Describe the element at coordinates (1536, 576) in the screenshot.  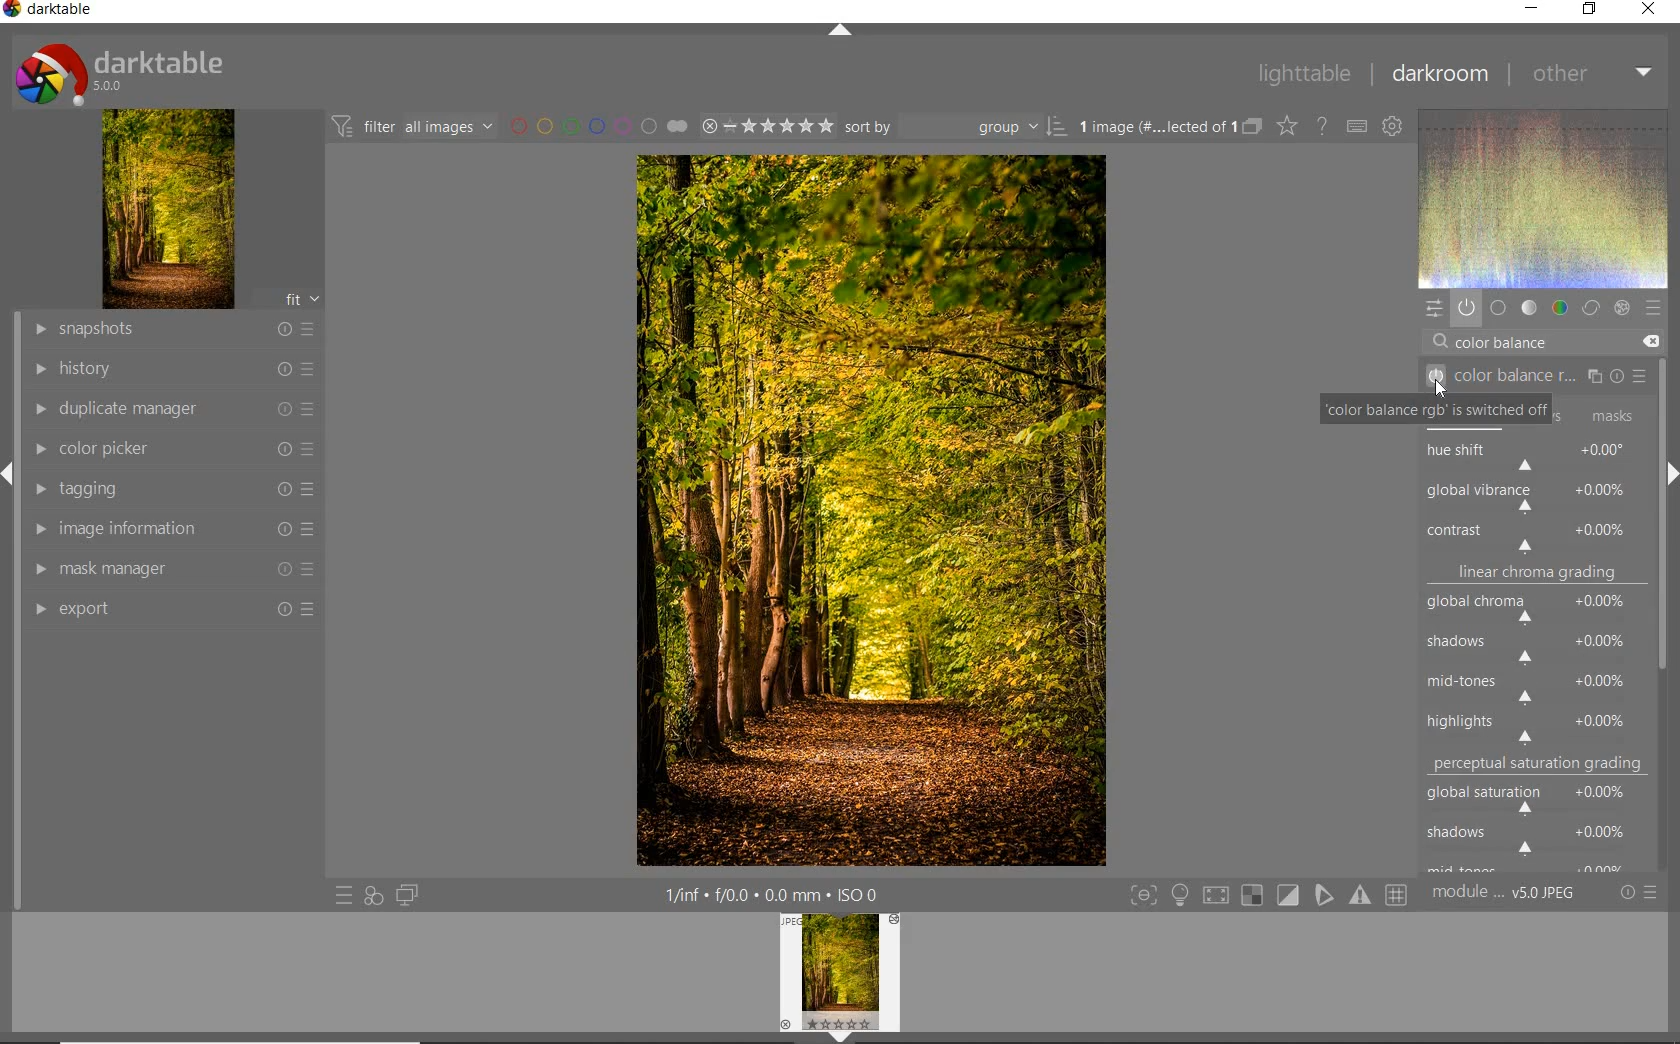
I see `linear chroma grading` at that location.